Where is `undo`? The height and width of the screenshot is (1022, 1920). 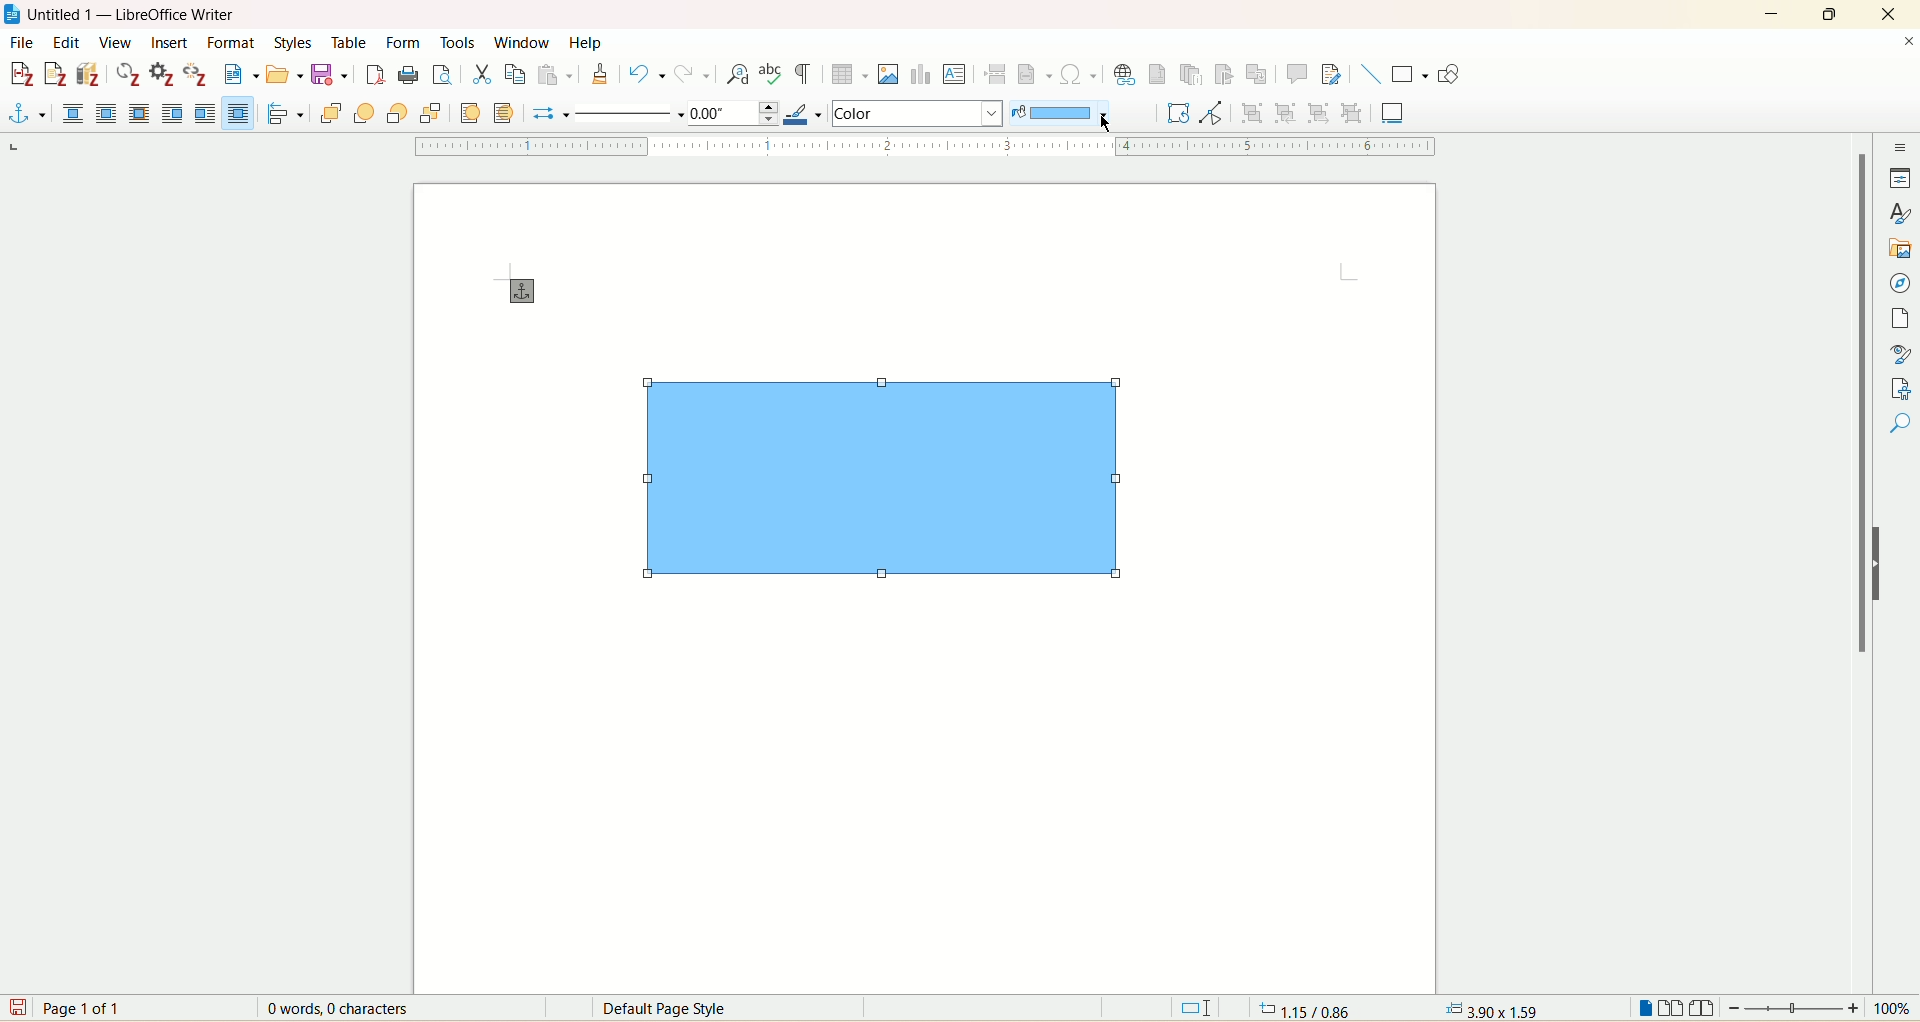
undo is located at coordinates (649, 77).